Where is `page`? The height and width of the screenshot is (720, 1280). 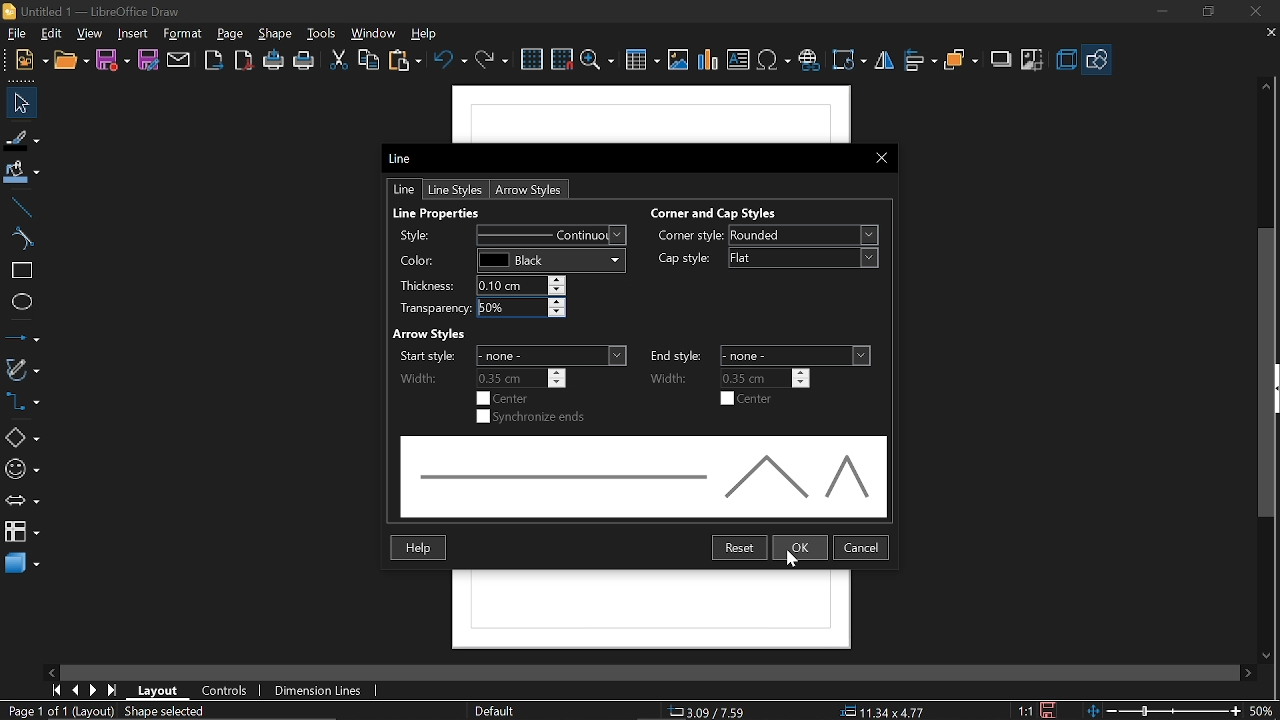 page is located at coordinates (231, 33).